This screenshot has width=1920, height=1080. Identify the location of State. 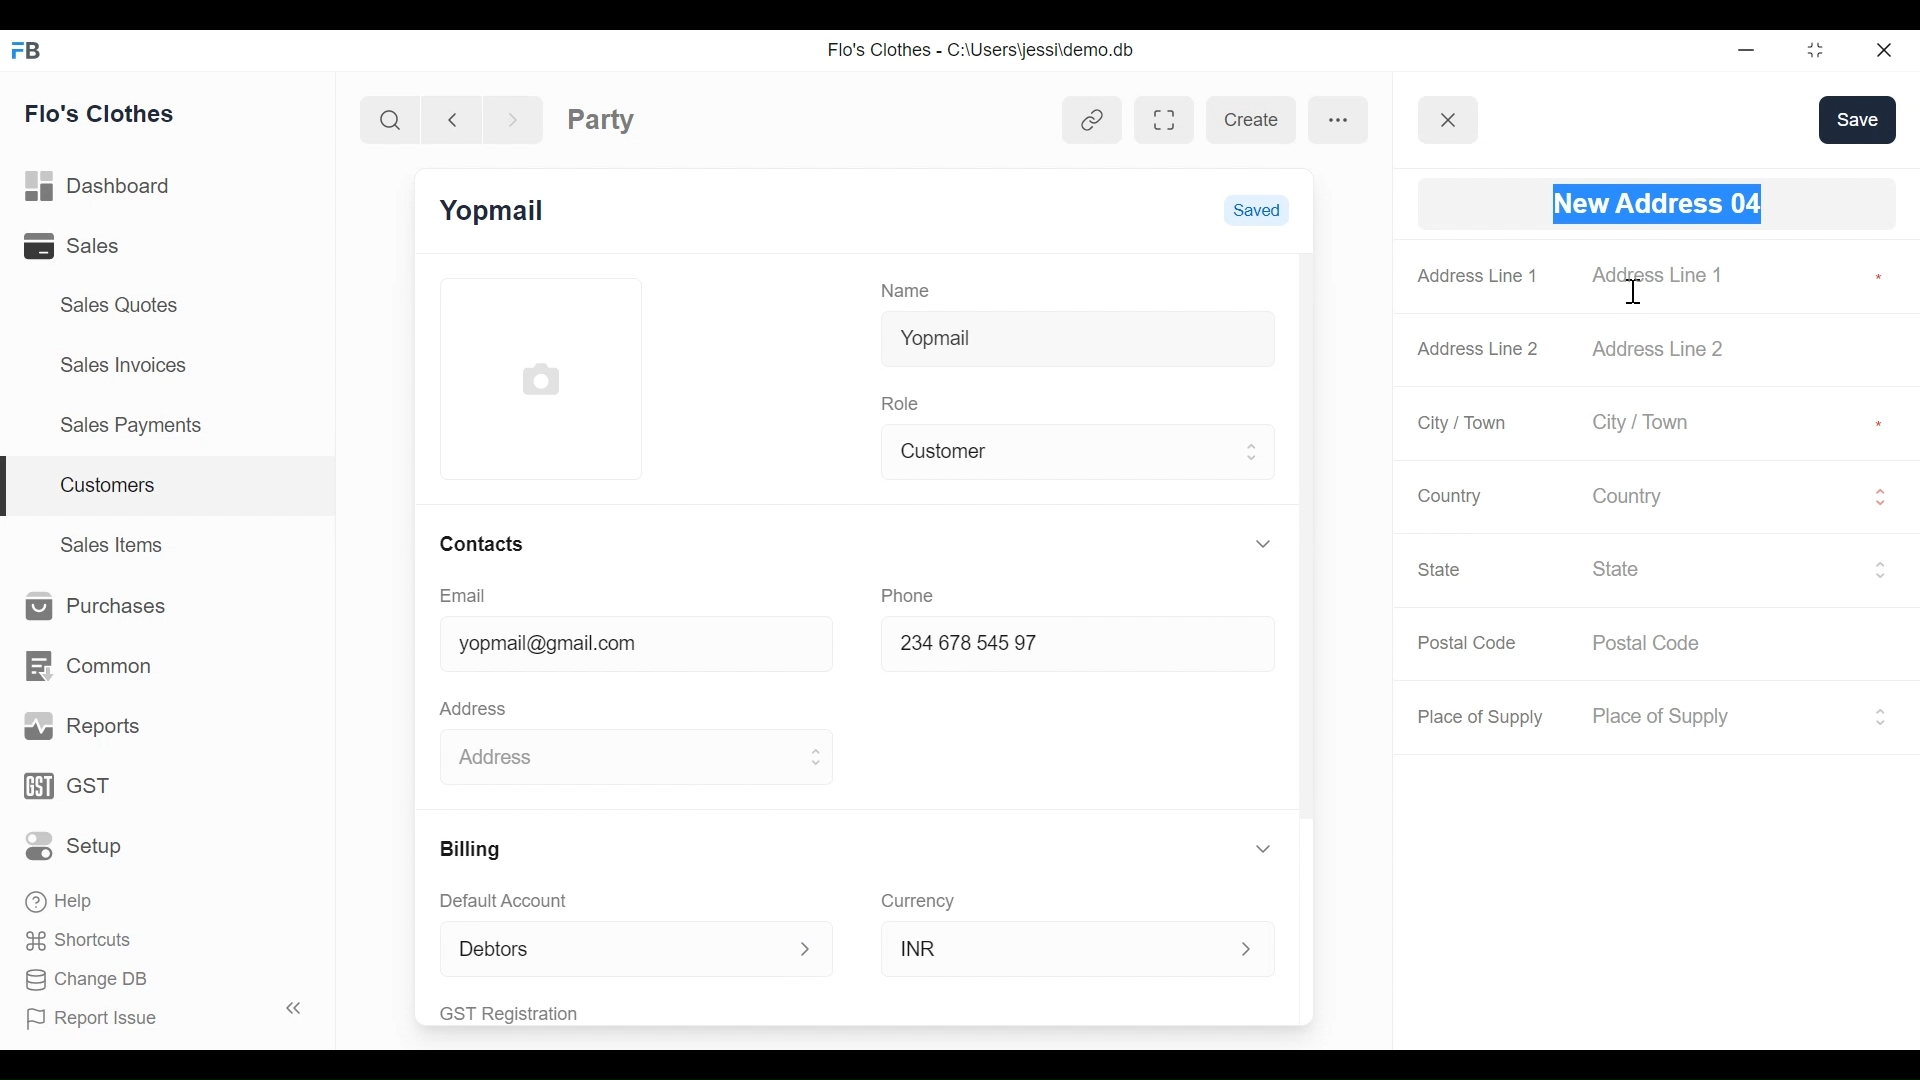
(1443, 569).